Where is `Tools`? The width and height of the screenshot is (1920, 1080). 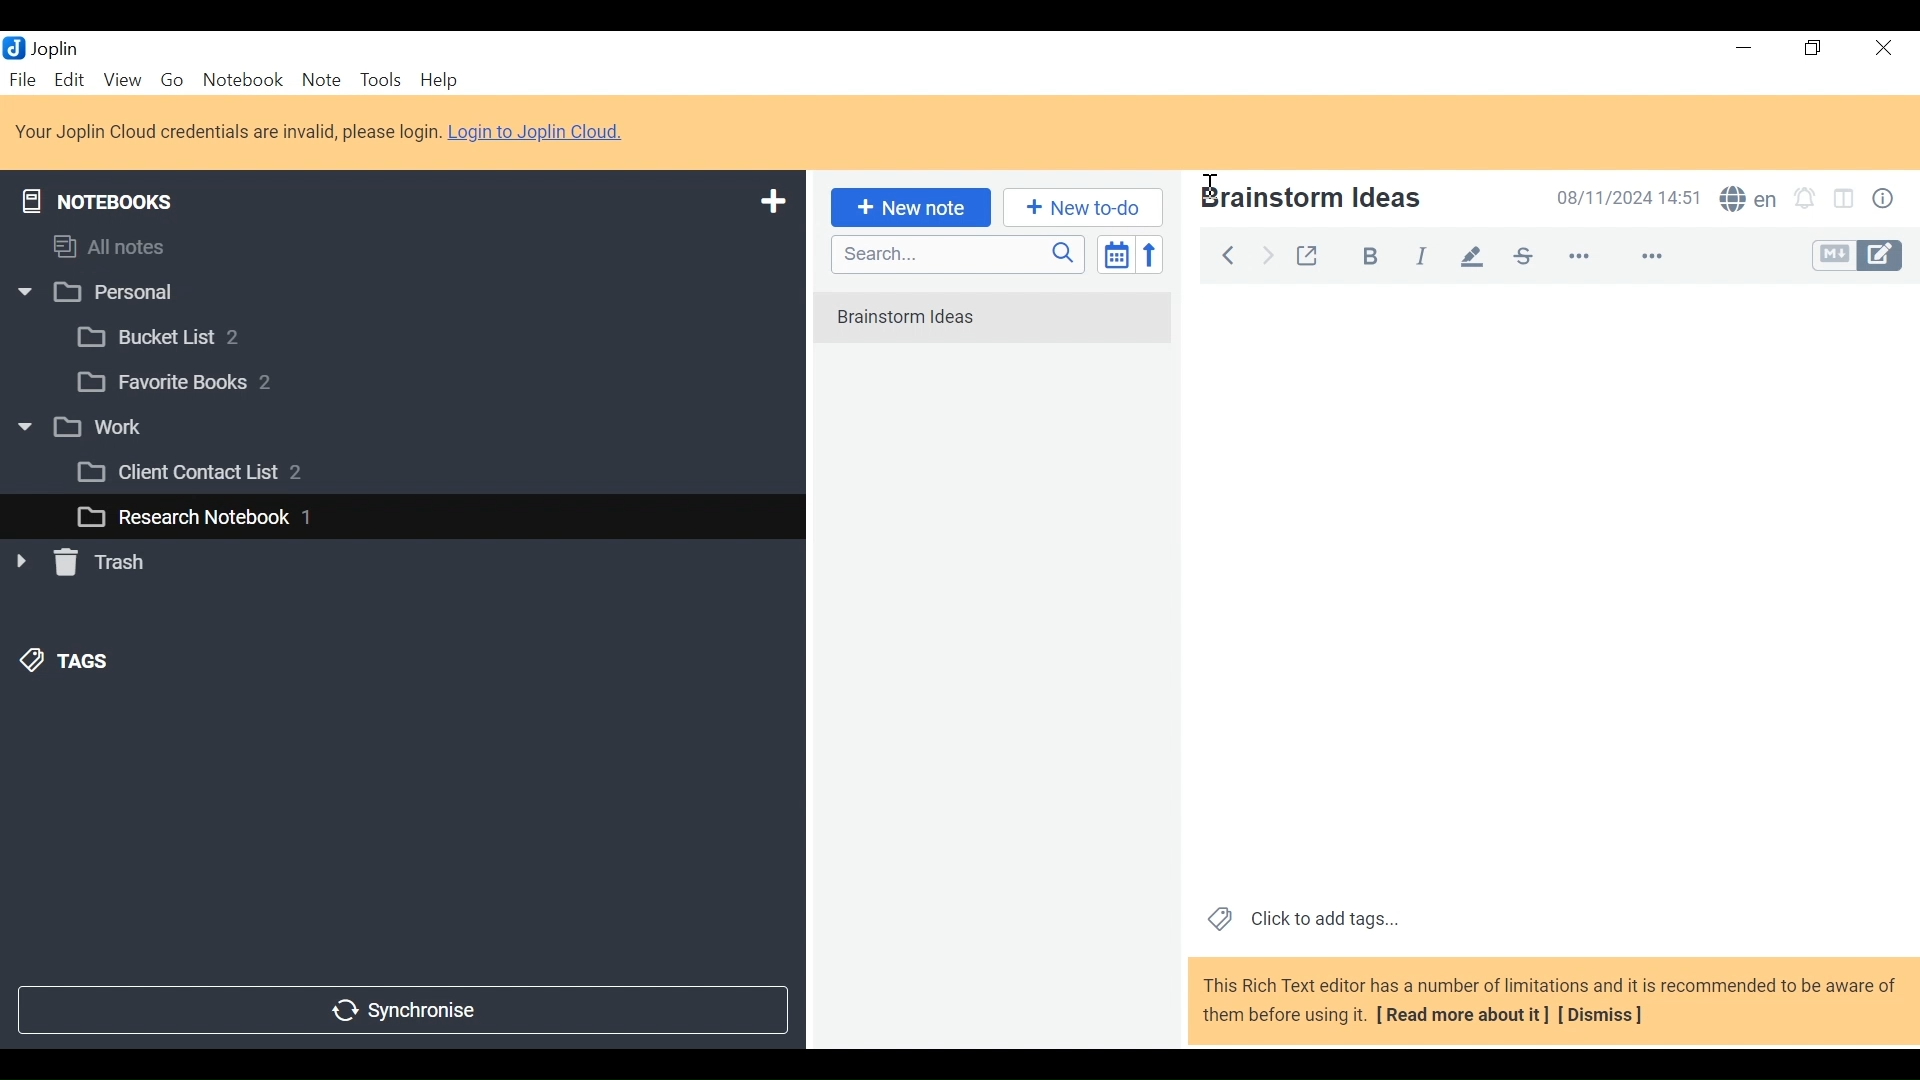
Tools is located at coordinates (379, 80).